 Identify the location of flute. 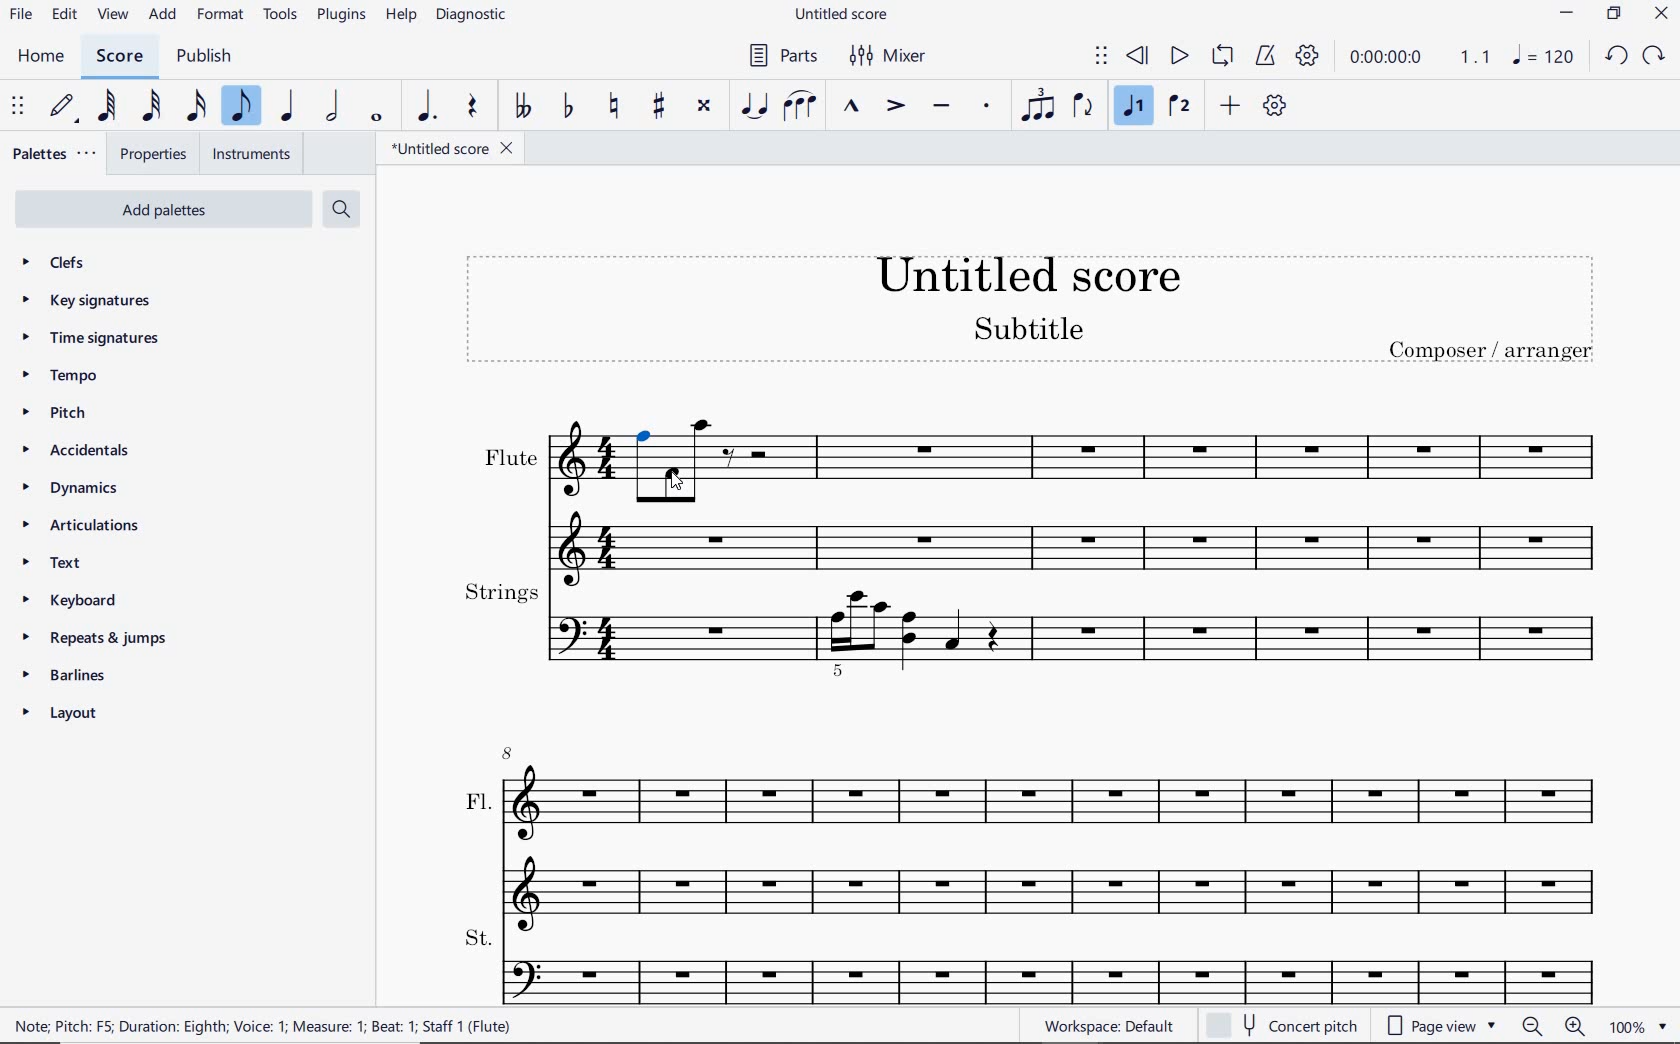
(1030, 497).